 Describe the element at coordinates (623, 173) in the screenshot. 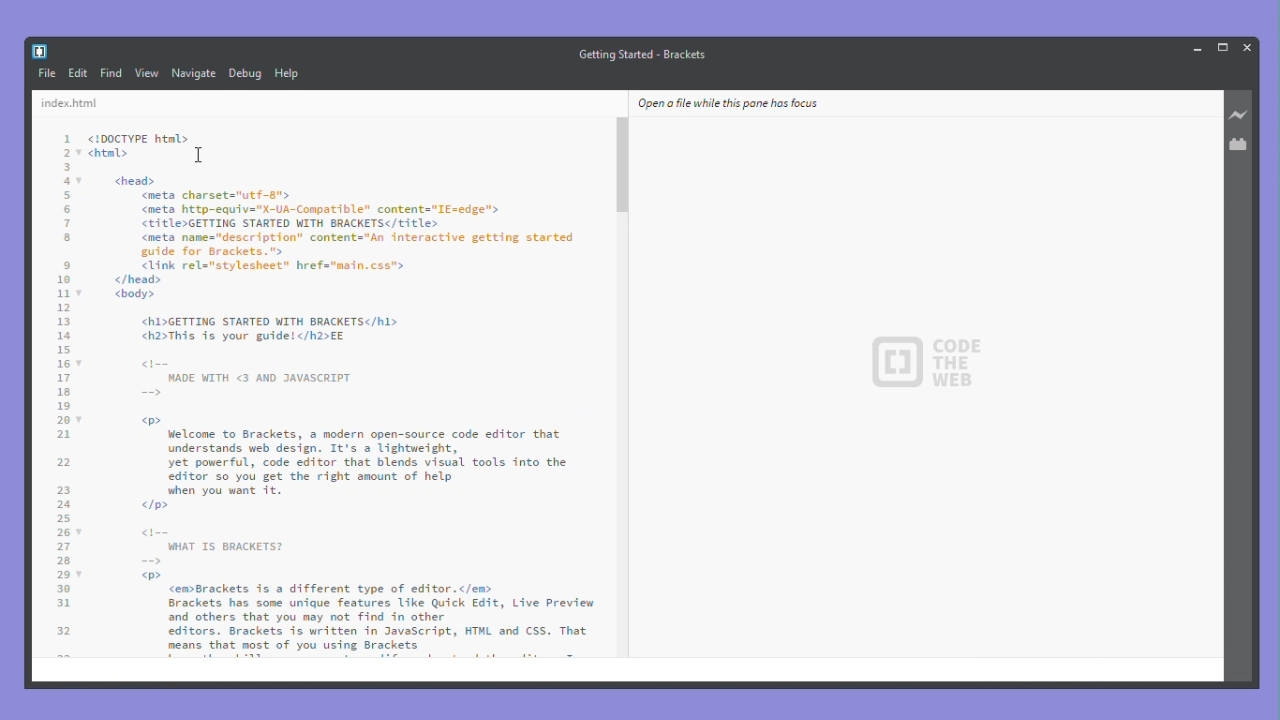

I see `Vertical scrollbar` at that location.